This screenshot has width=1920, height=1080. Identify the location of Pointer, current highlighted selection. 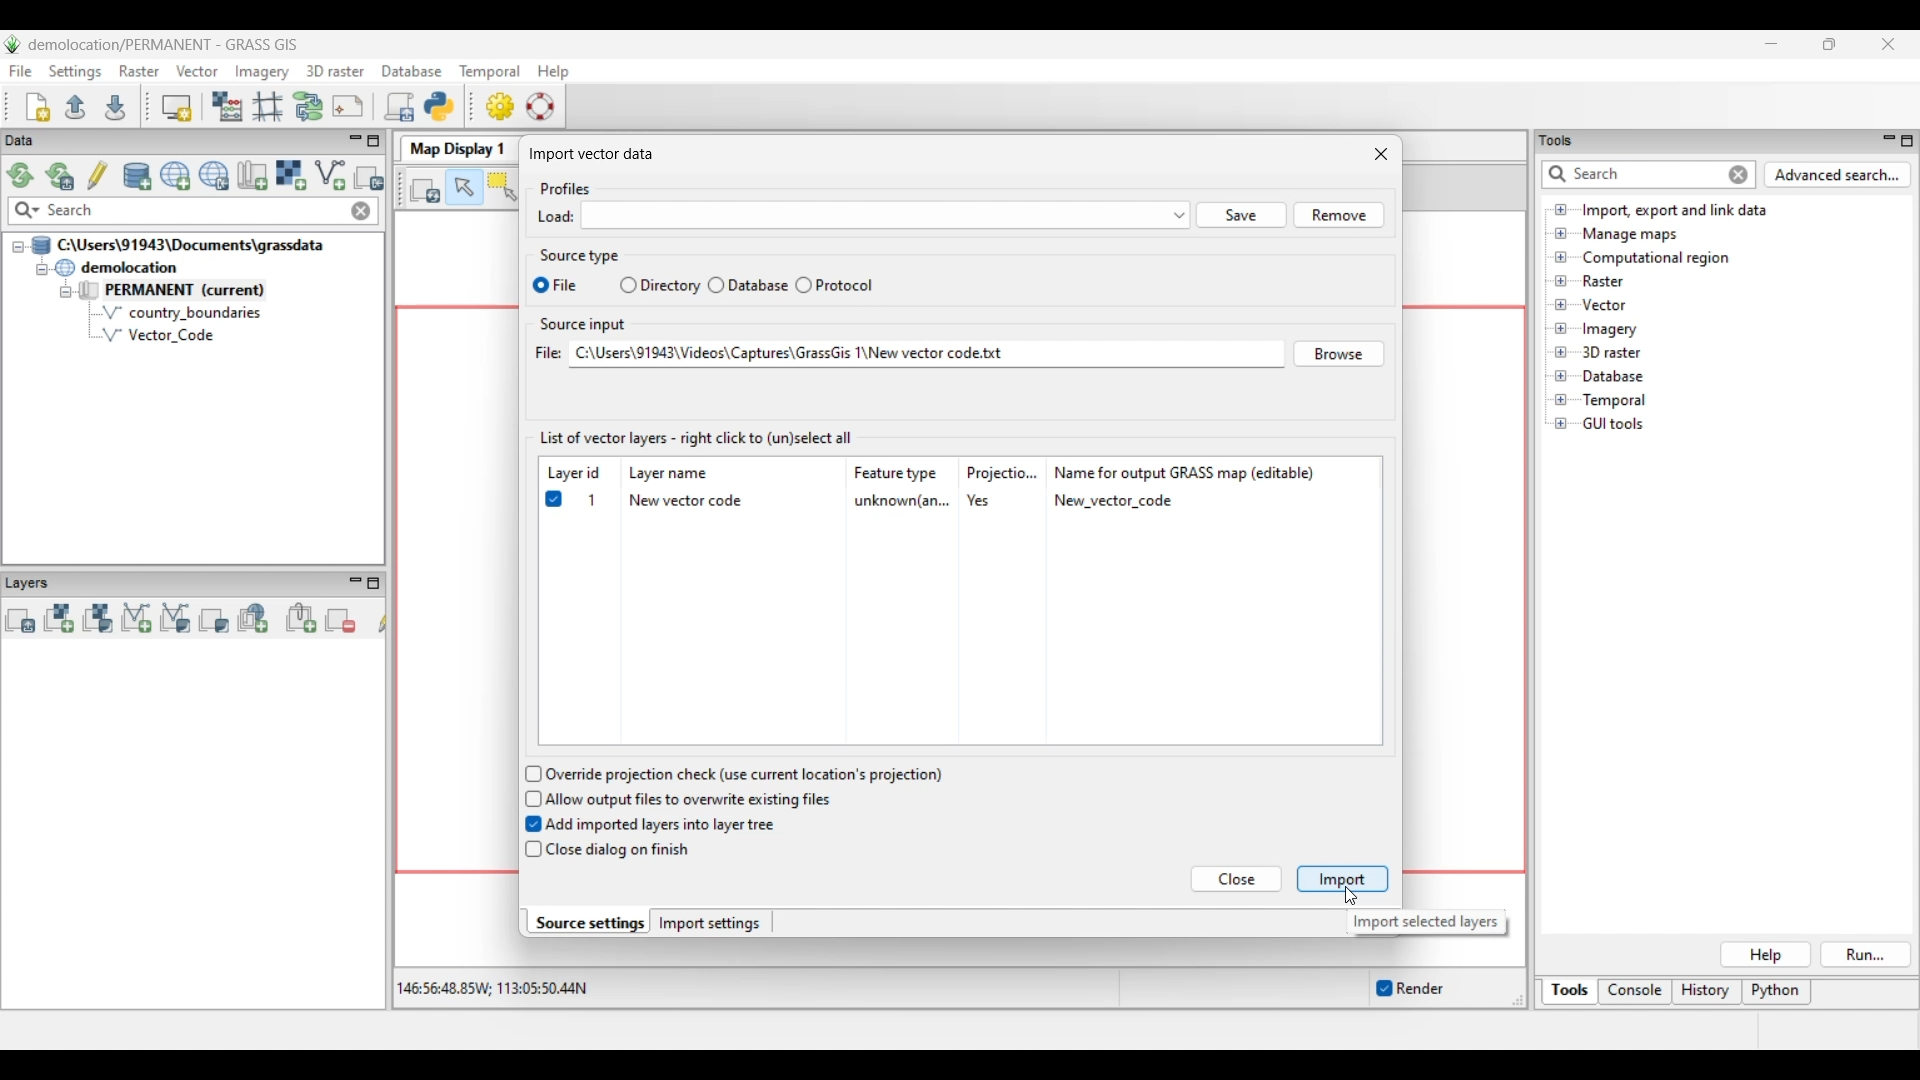
(464, 188).